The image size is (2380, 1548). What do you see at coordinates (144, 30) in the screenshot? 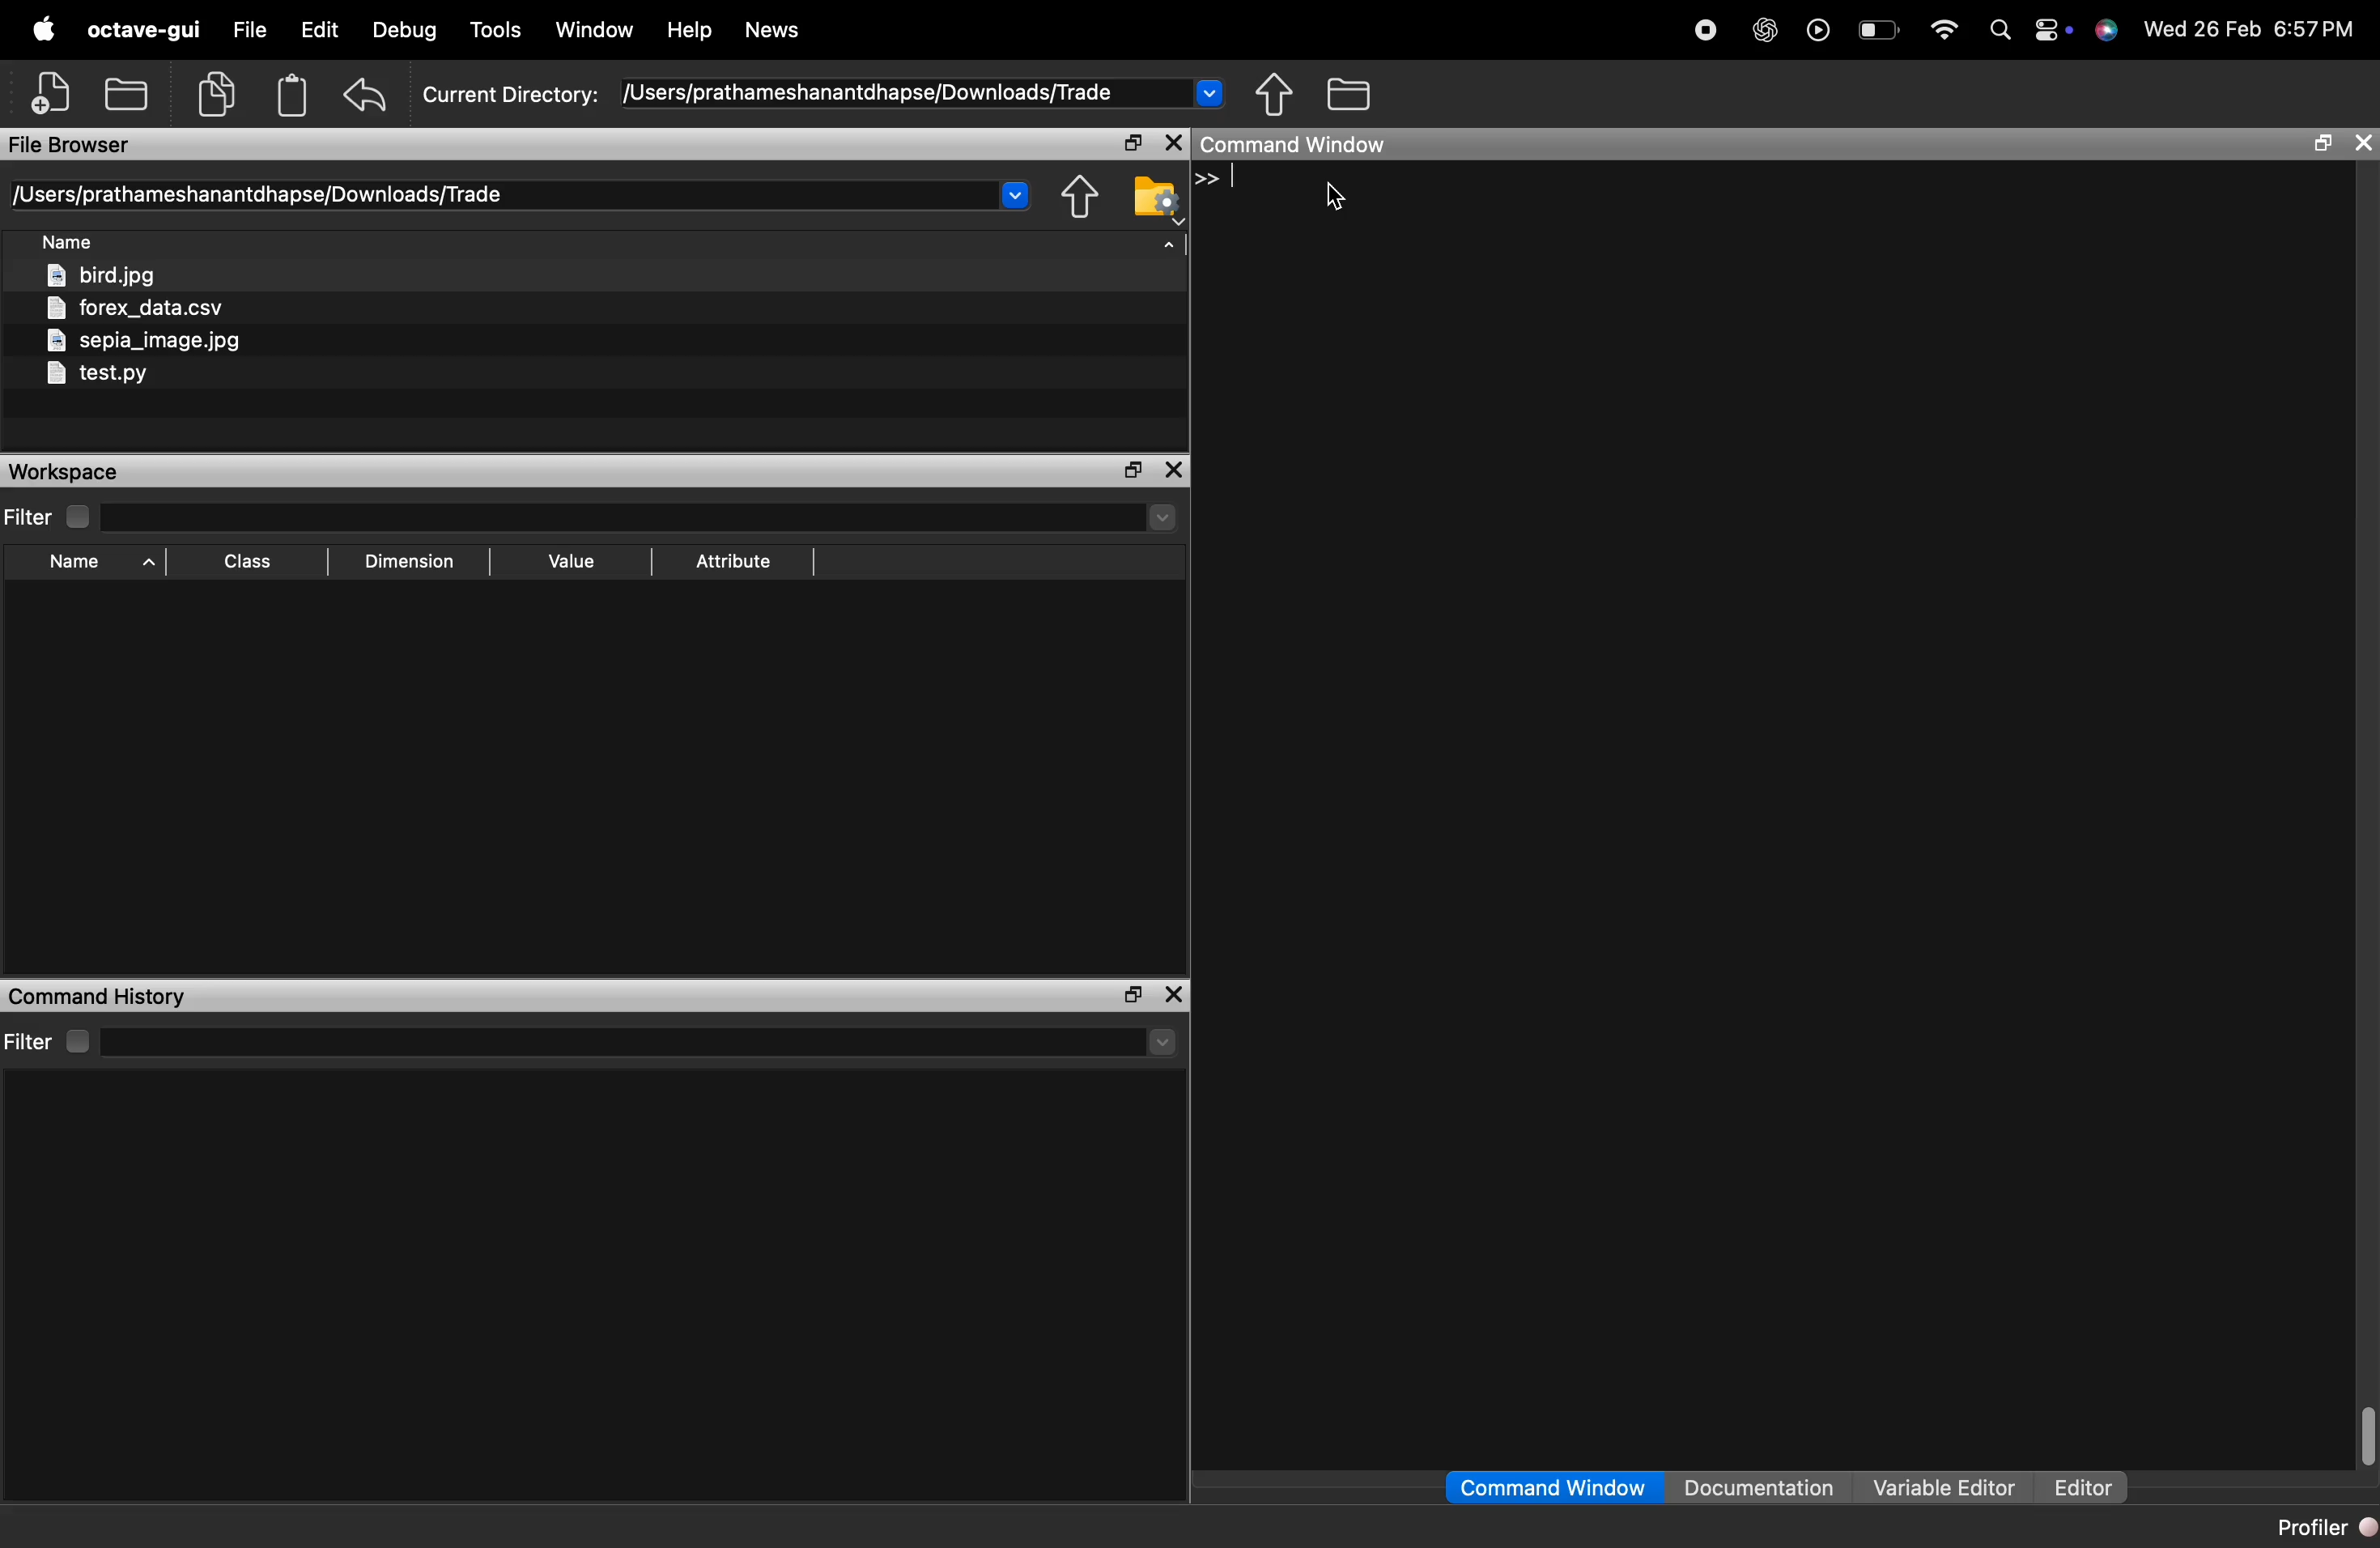
I see `octave-gui` at bounding box center [144, 30].